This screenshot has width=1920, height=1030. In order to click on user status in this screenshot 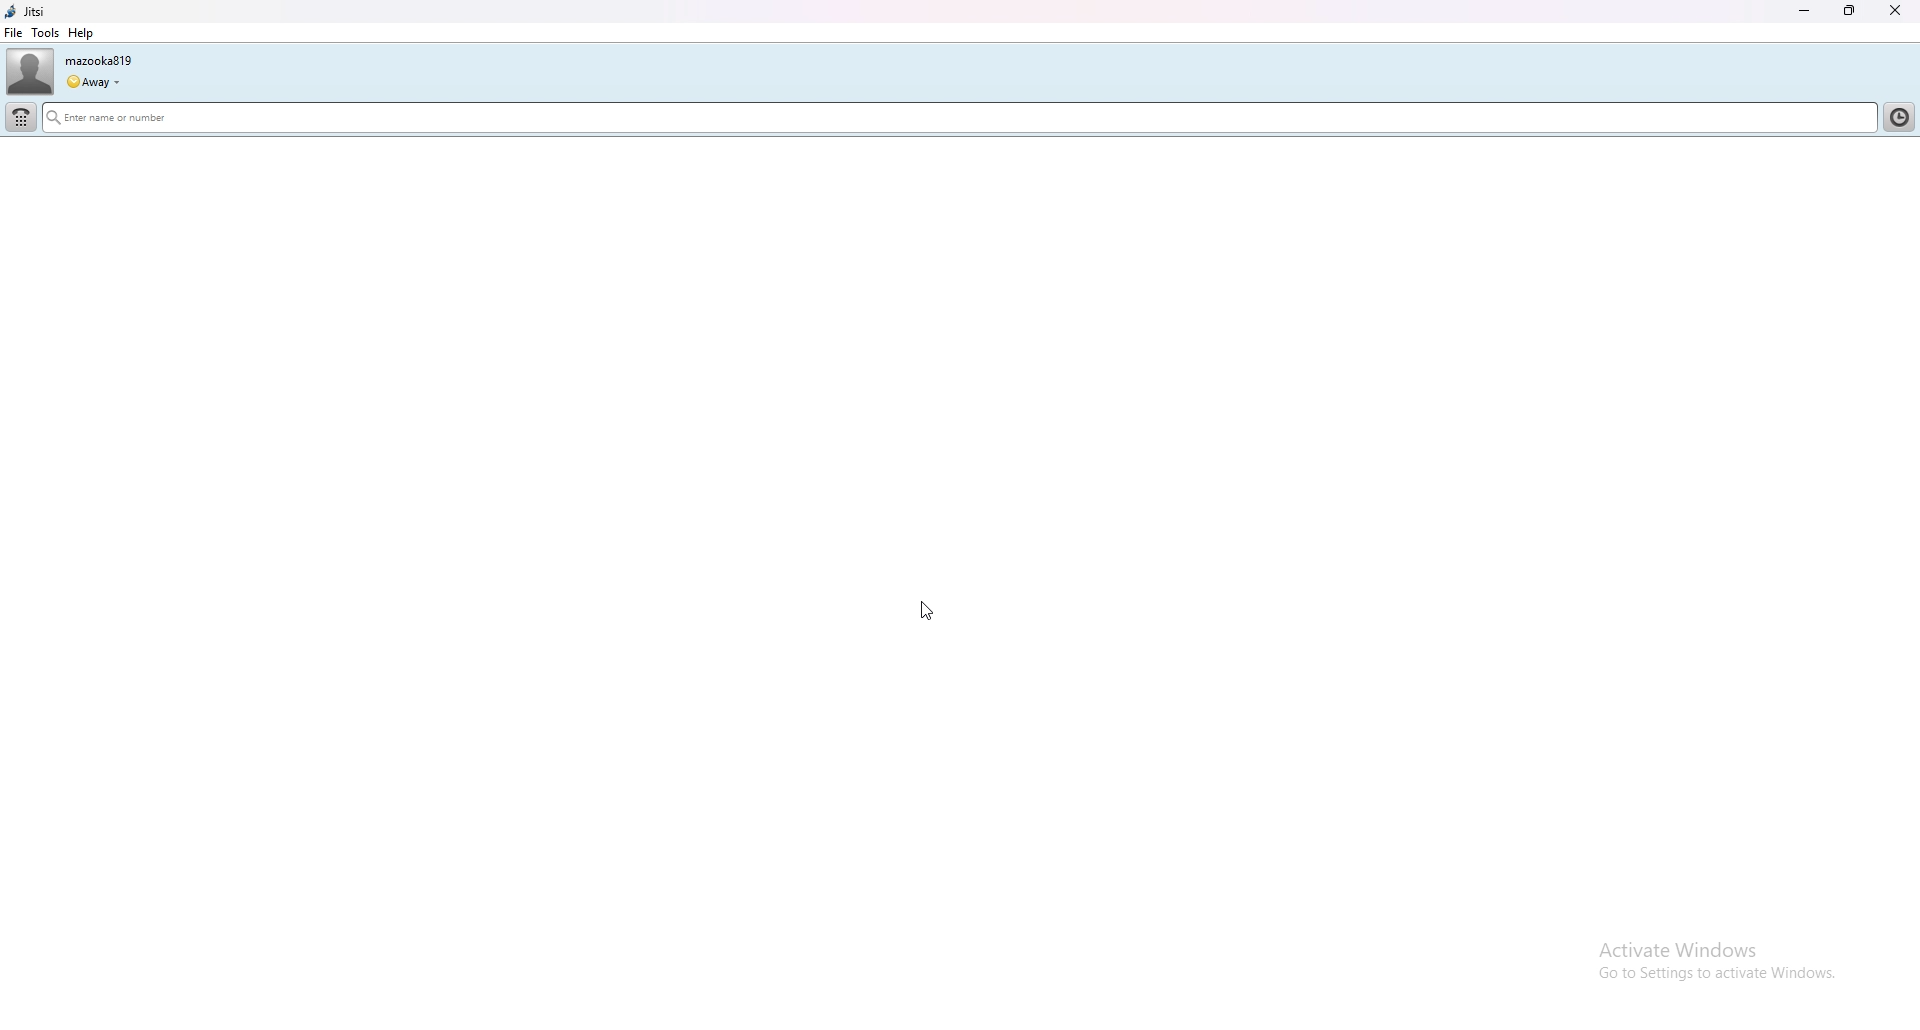, I will do `click(93, 82)`.